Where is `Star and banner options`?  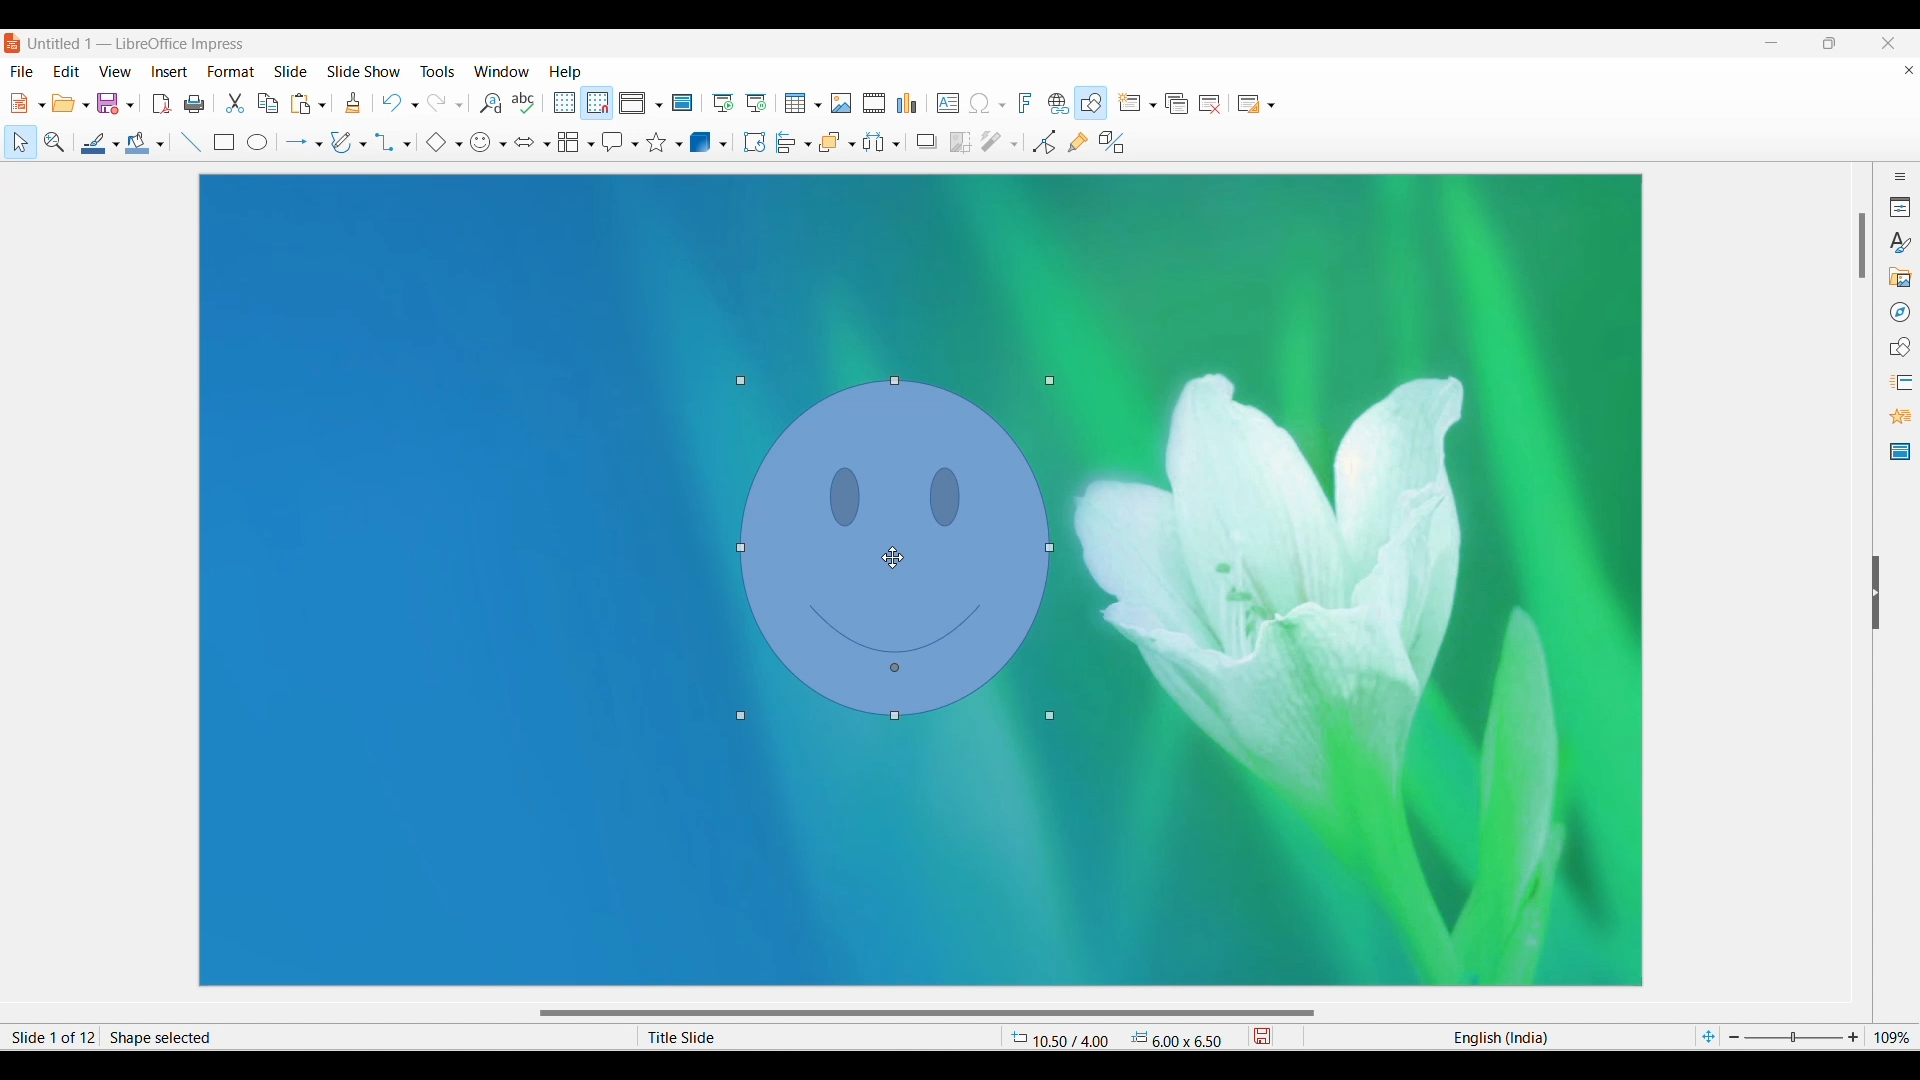 Star and banner options is located at coordinates (679, 145).